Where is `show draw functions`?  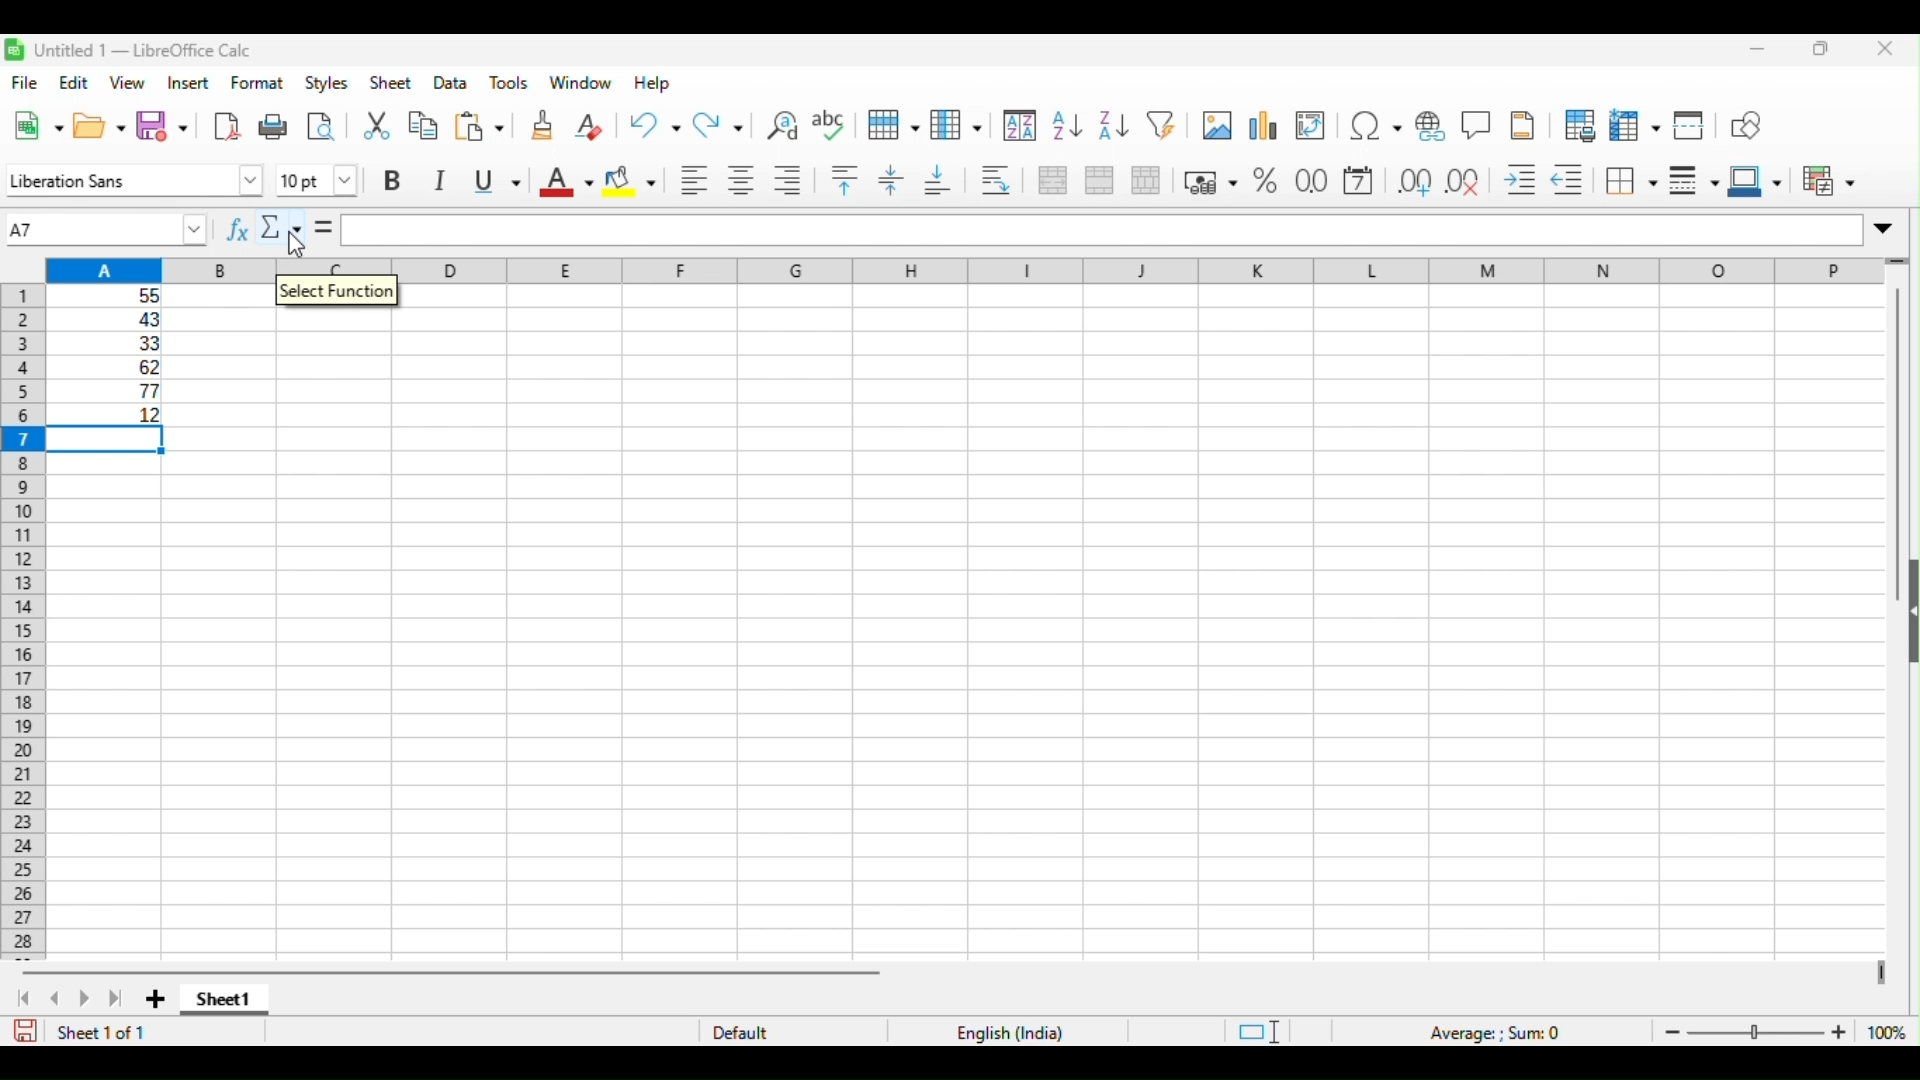 show draw functions is located at coordinates (1750, 123).